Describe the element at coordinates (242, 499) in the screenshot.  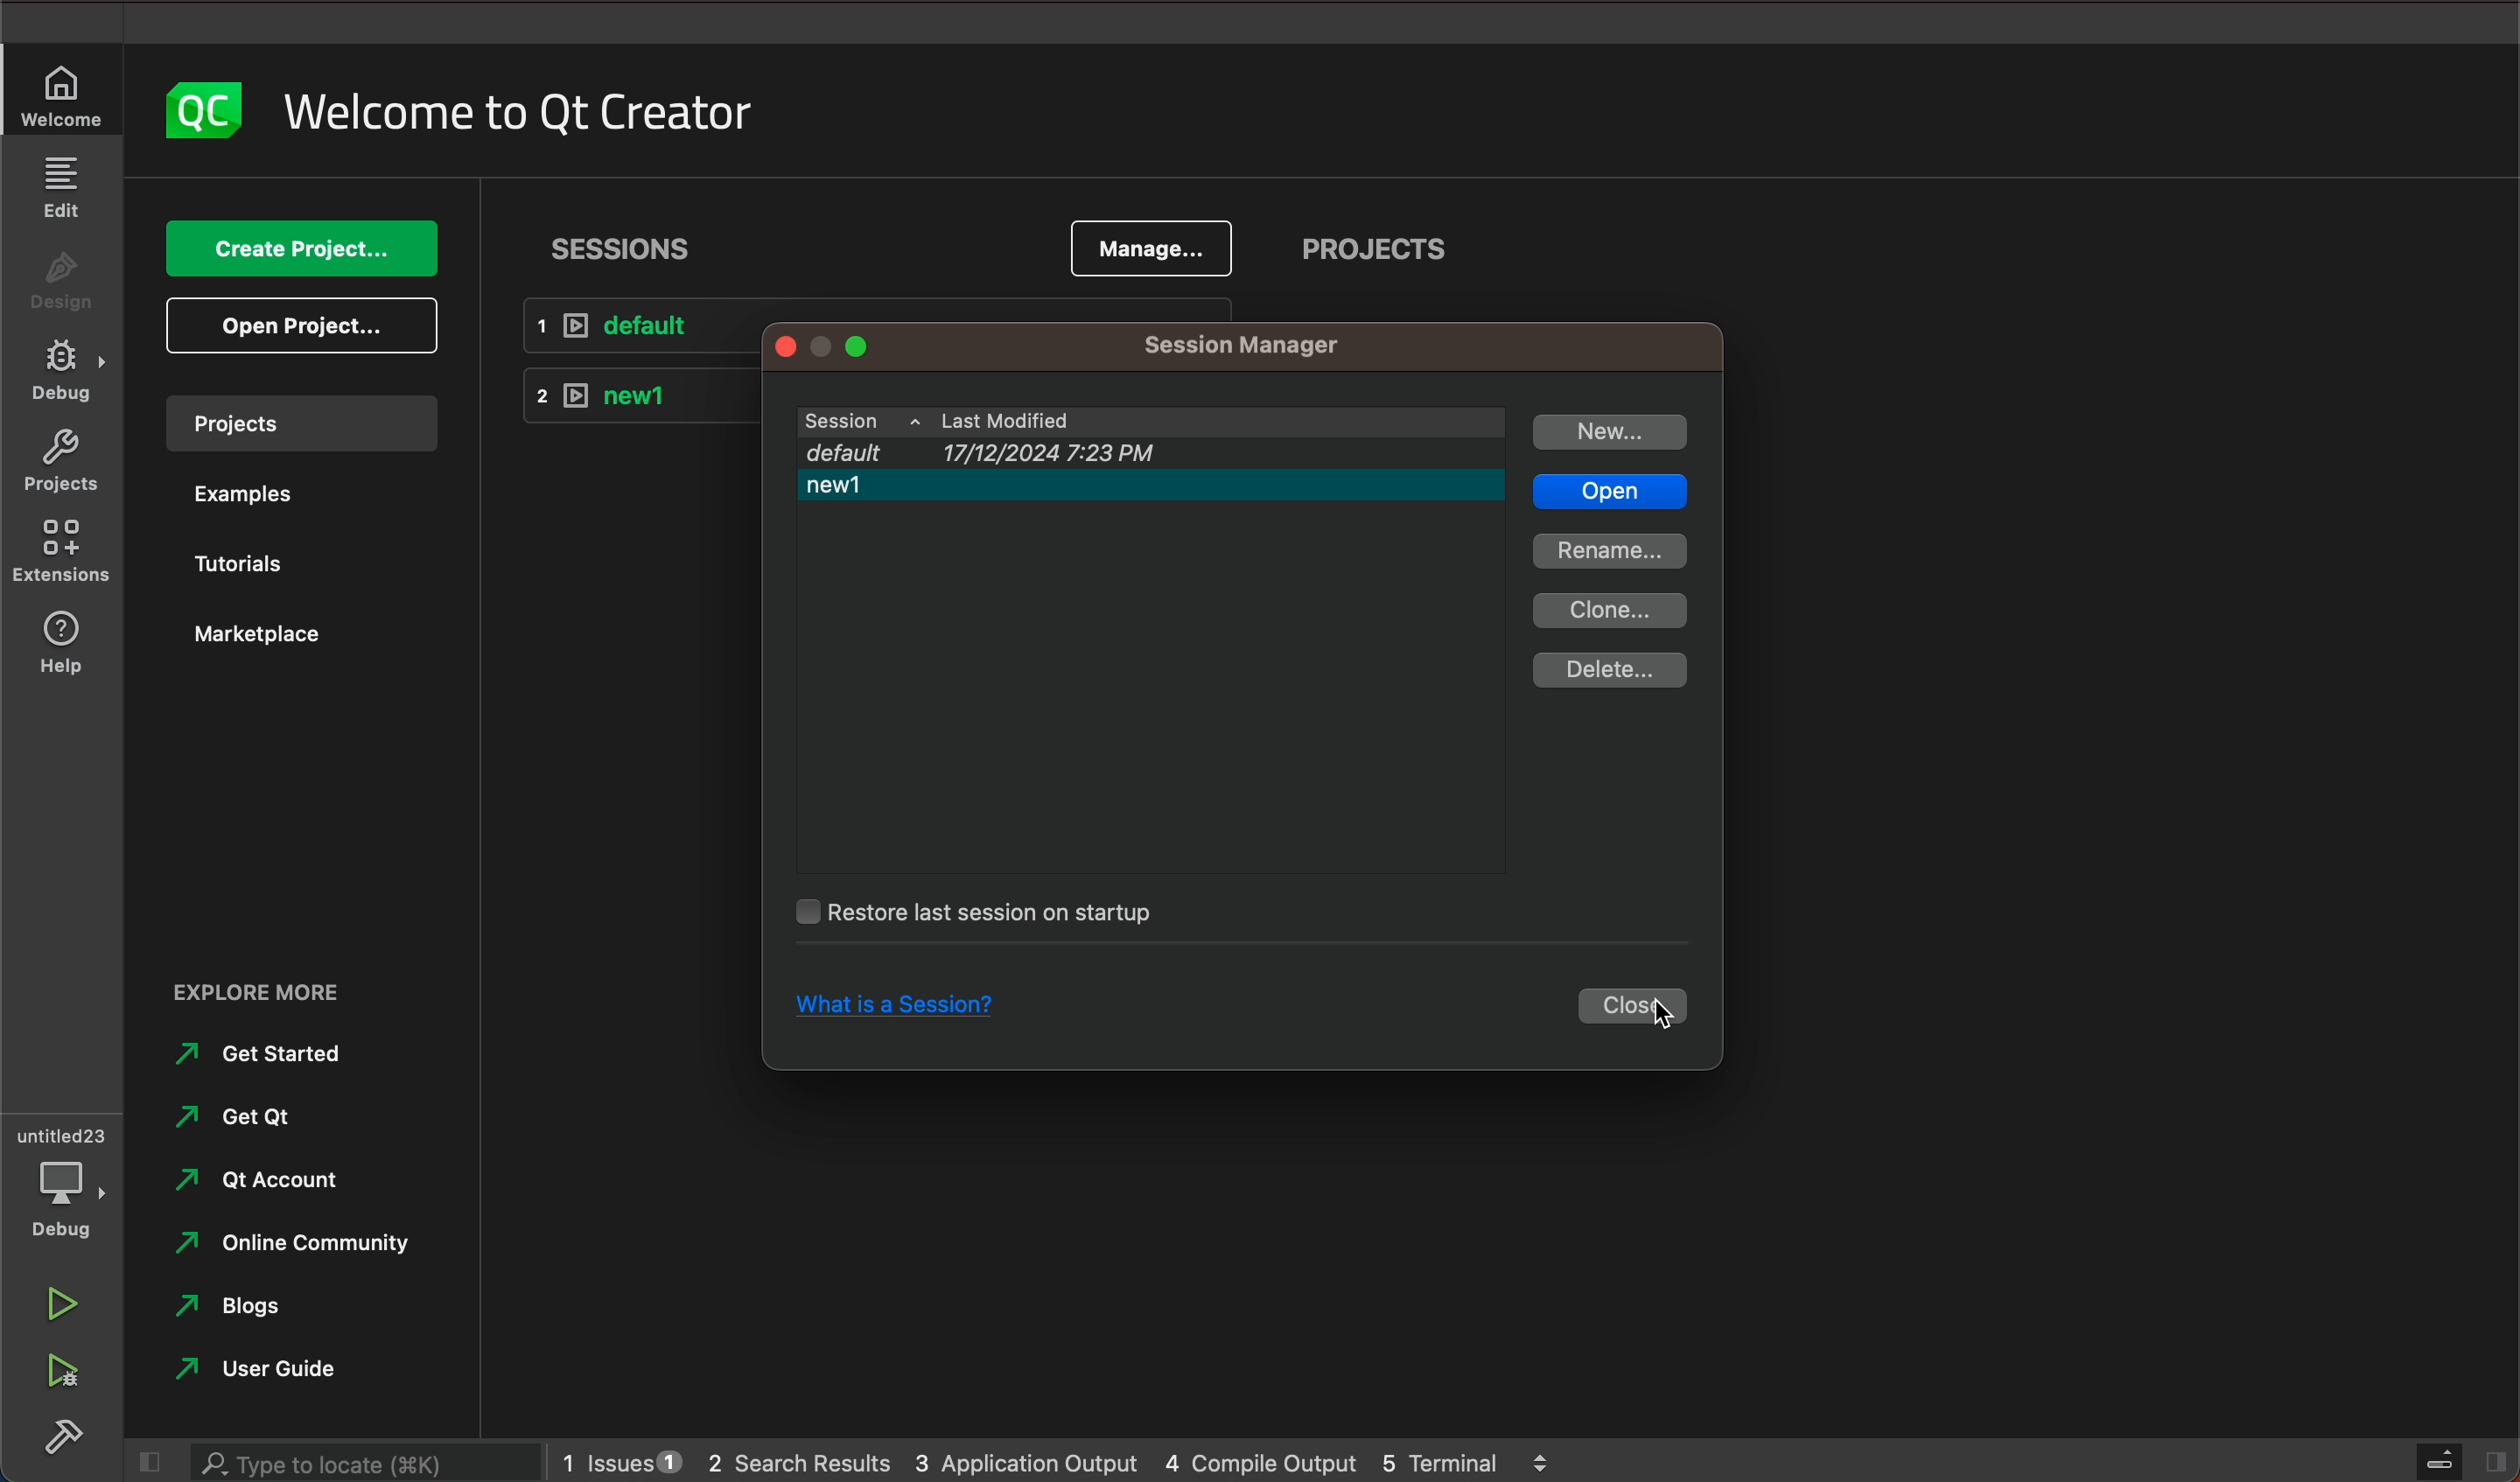
I see `examples` at that location.